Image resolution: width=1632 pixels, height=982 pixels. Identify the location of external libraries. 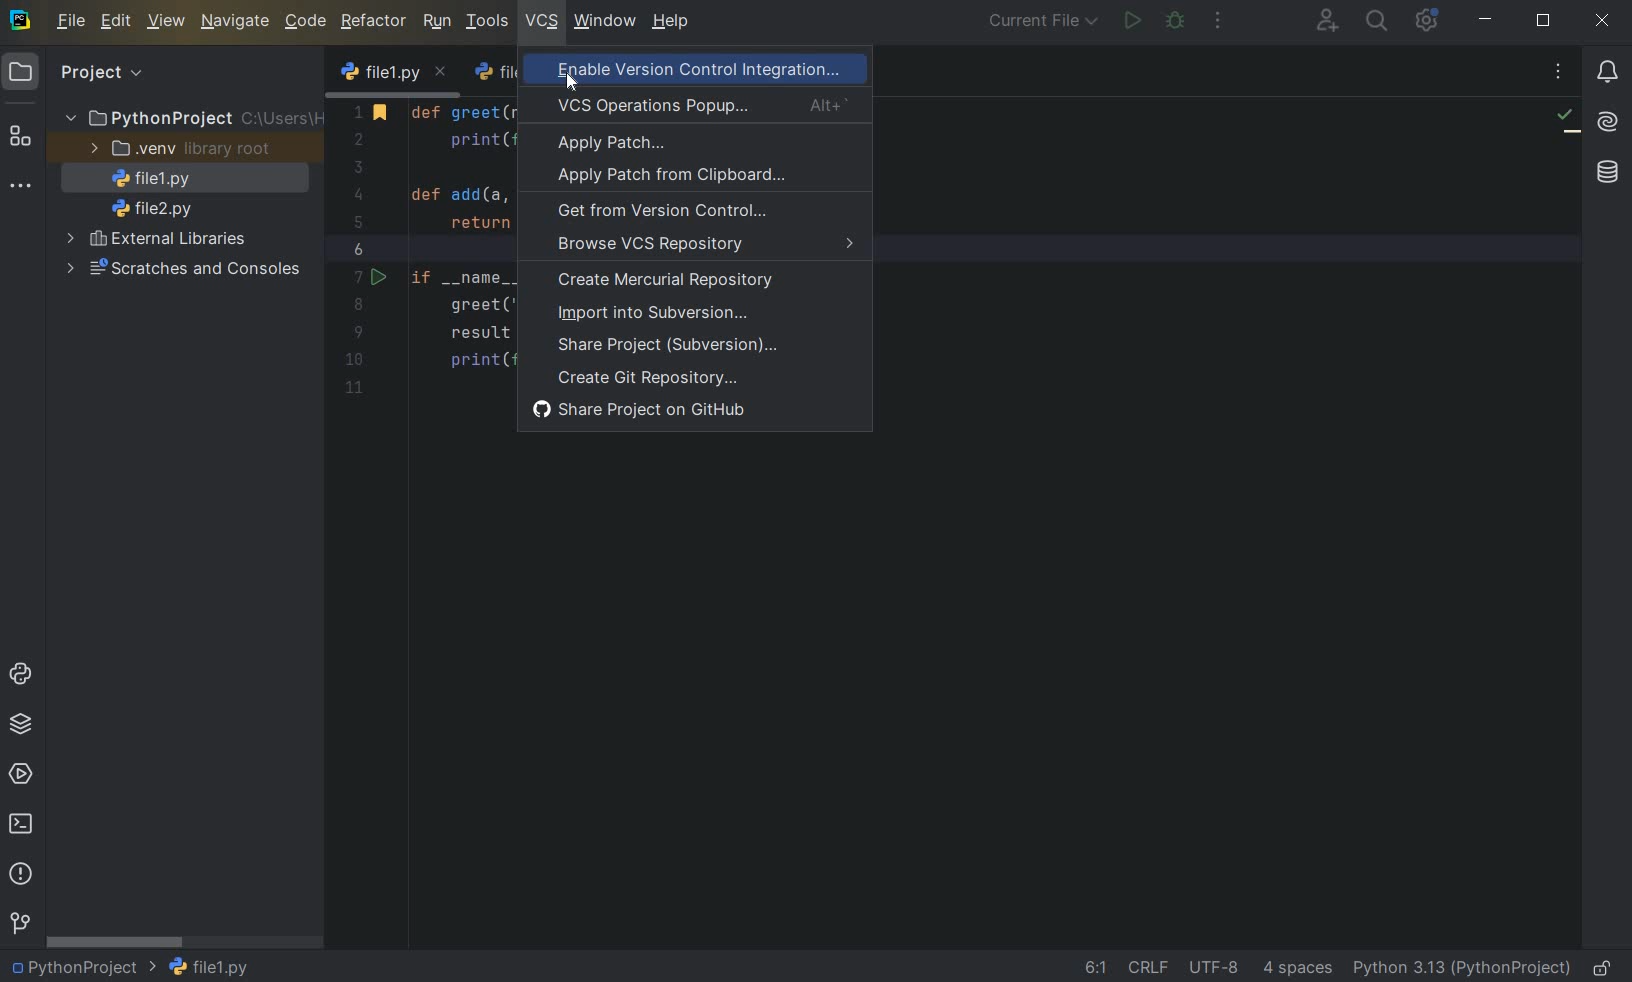
(157, 242).